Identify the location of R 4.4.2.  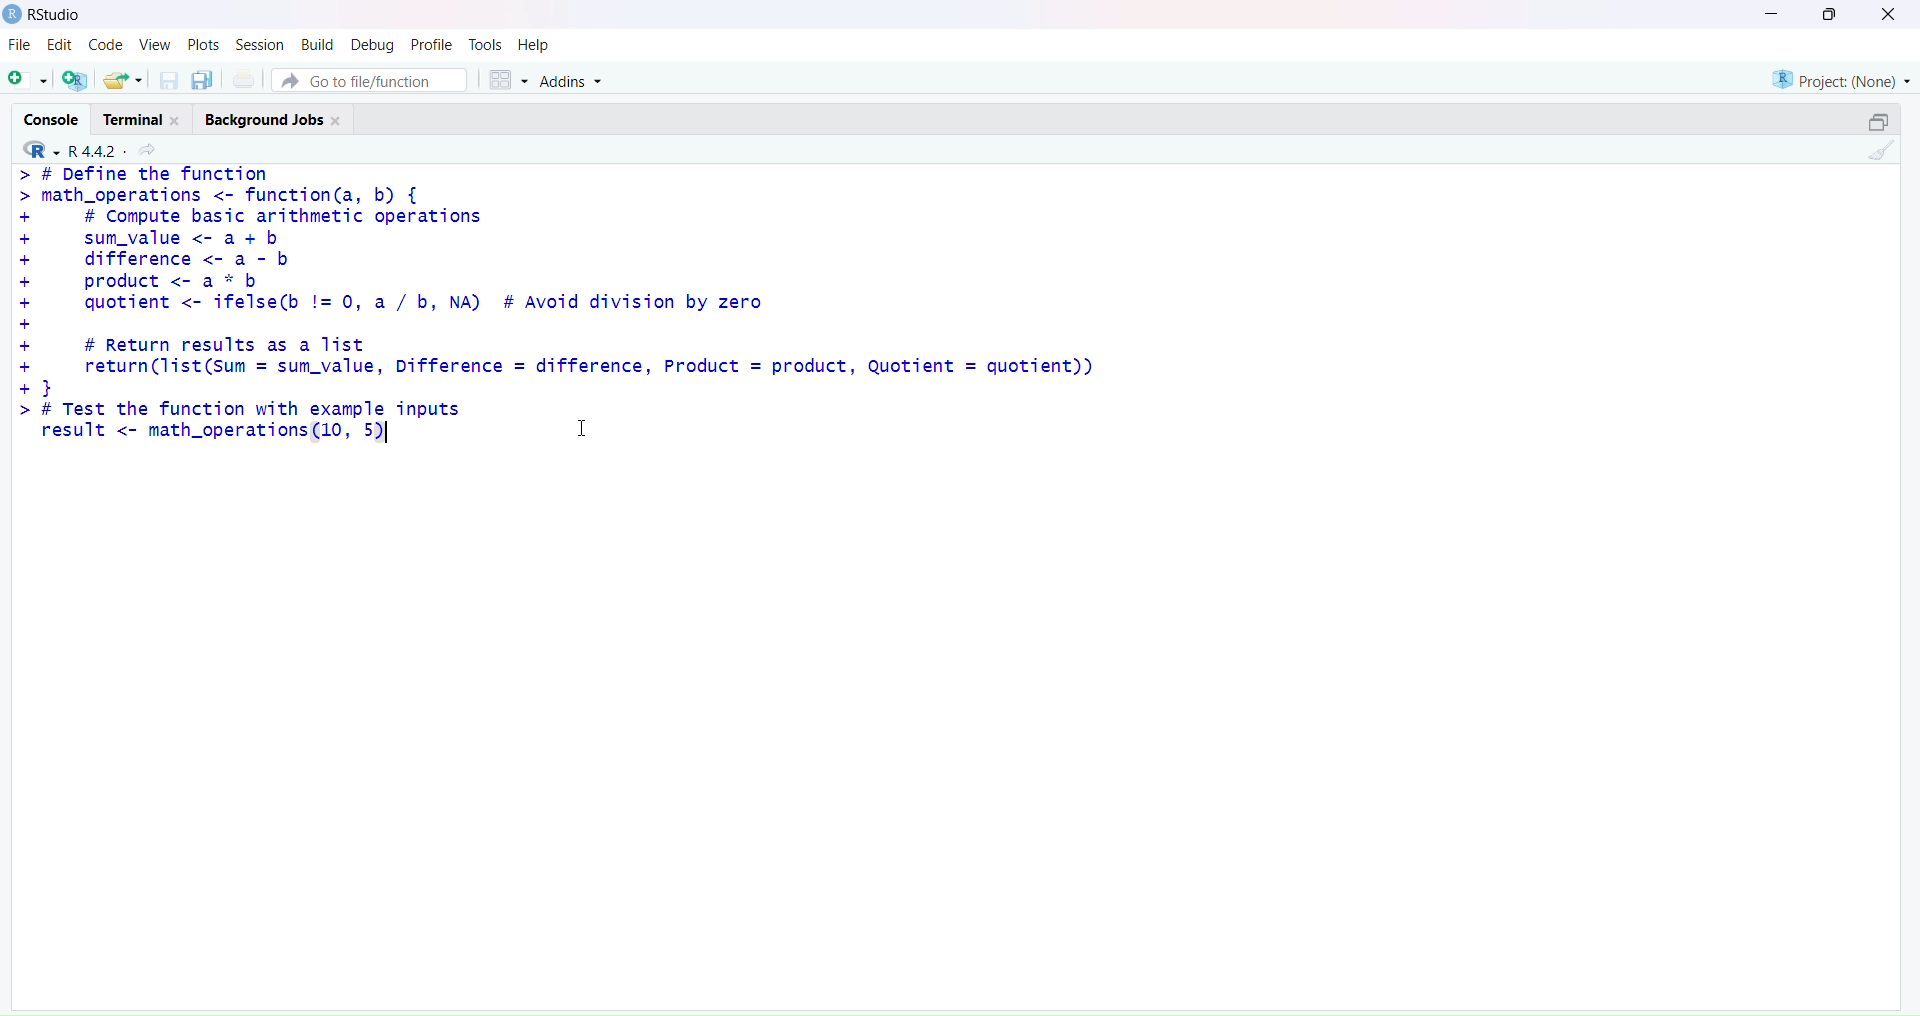
(92, 150).